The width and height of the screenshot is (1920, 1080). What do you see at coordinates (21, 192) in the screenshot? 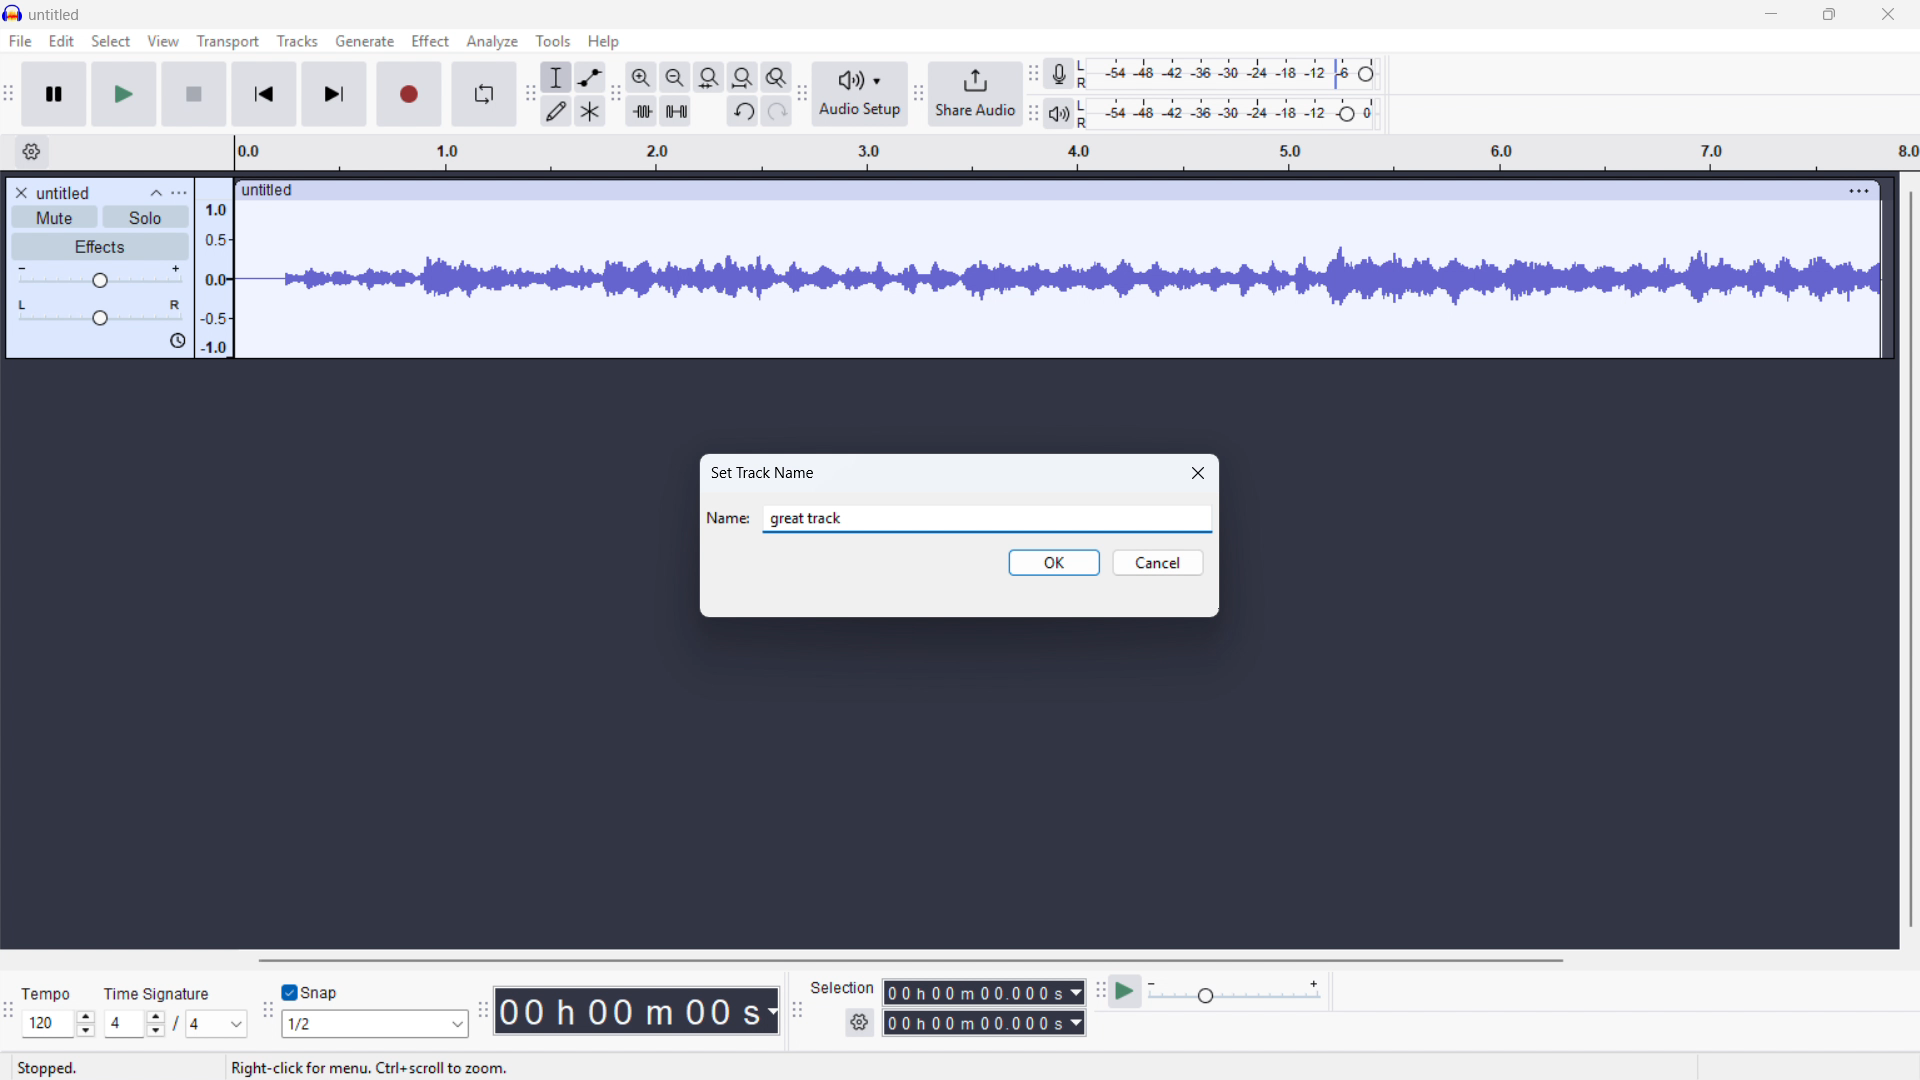
I see `Remove track ` at bounding box center [21, 192].